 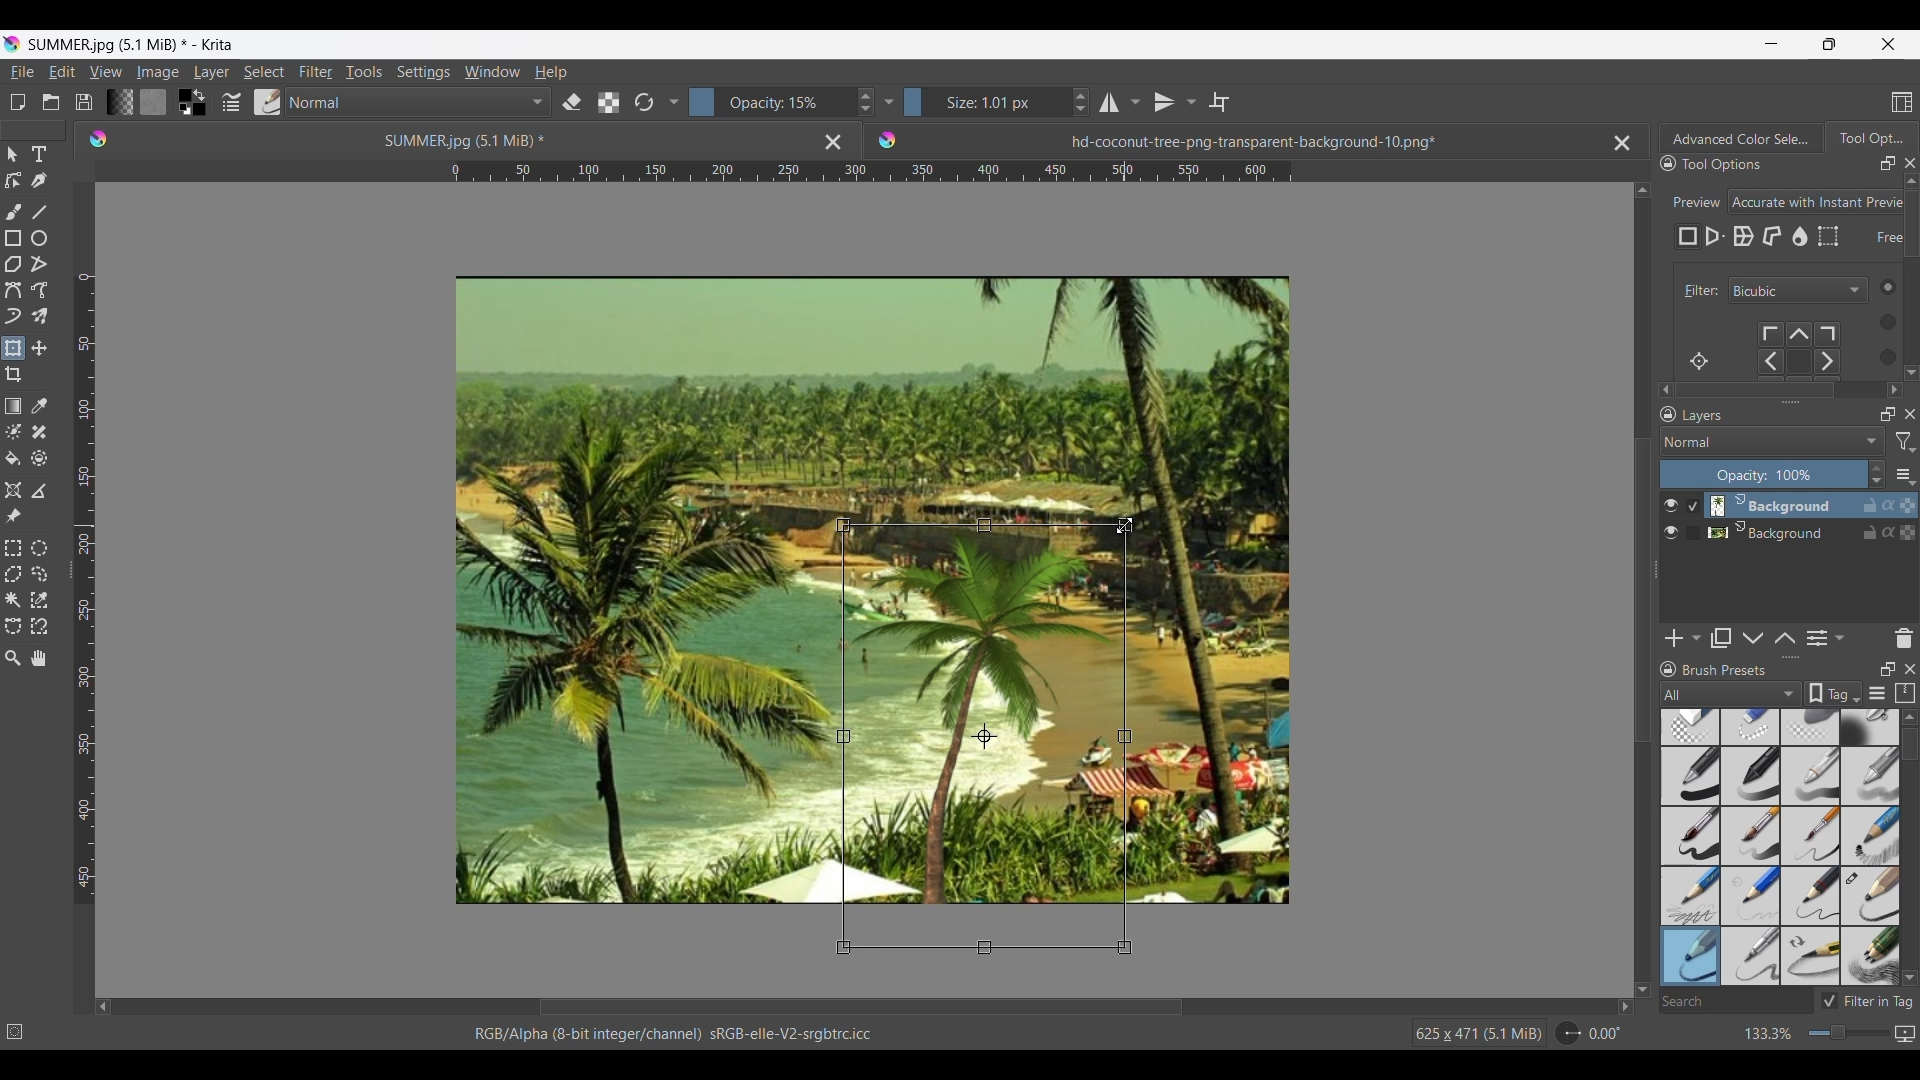 I want to click on Layers, so click(x=1776, y=416).